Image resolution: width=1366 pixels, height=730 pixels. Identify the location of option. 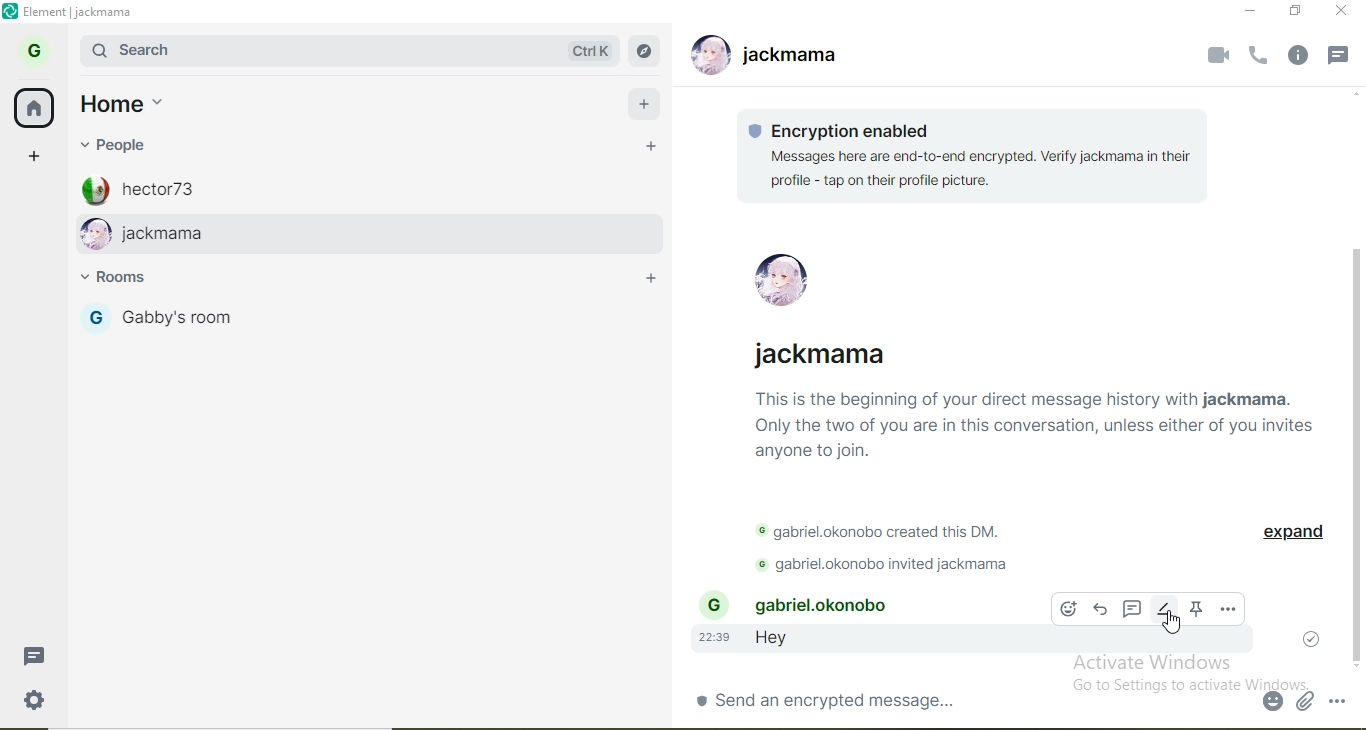
(1339, 700).